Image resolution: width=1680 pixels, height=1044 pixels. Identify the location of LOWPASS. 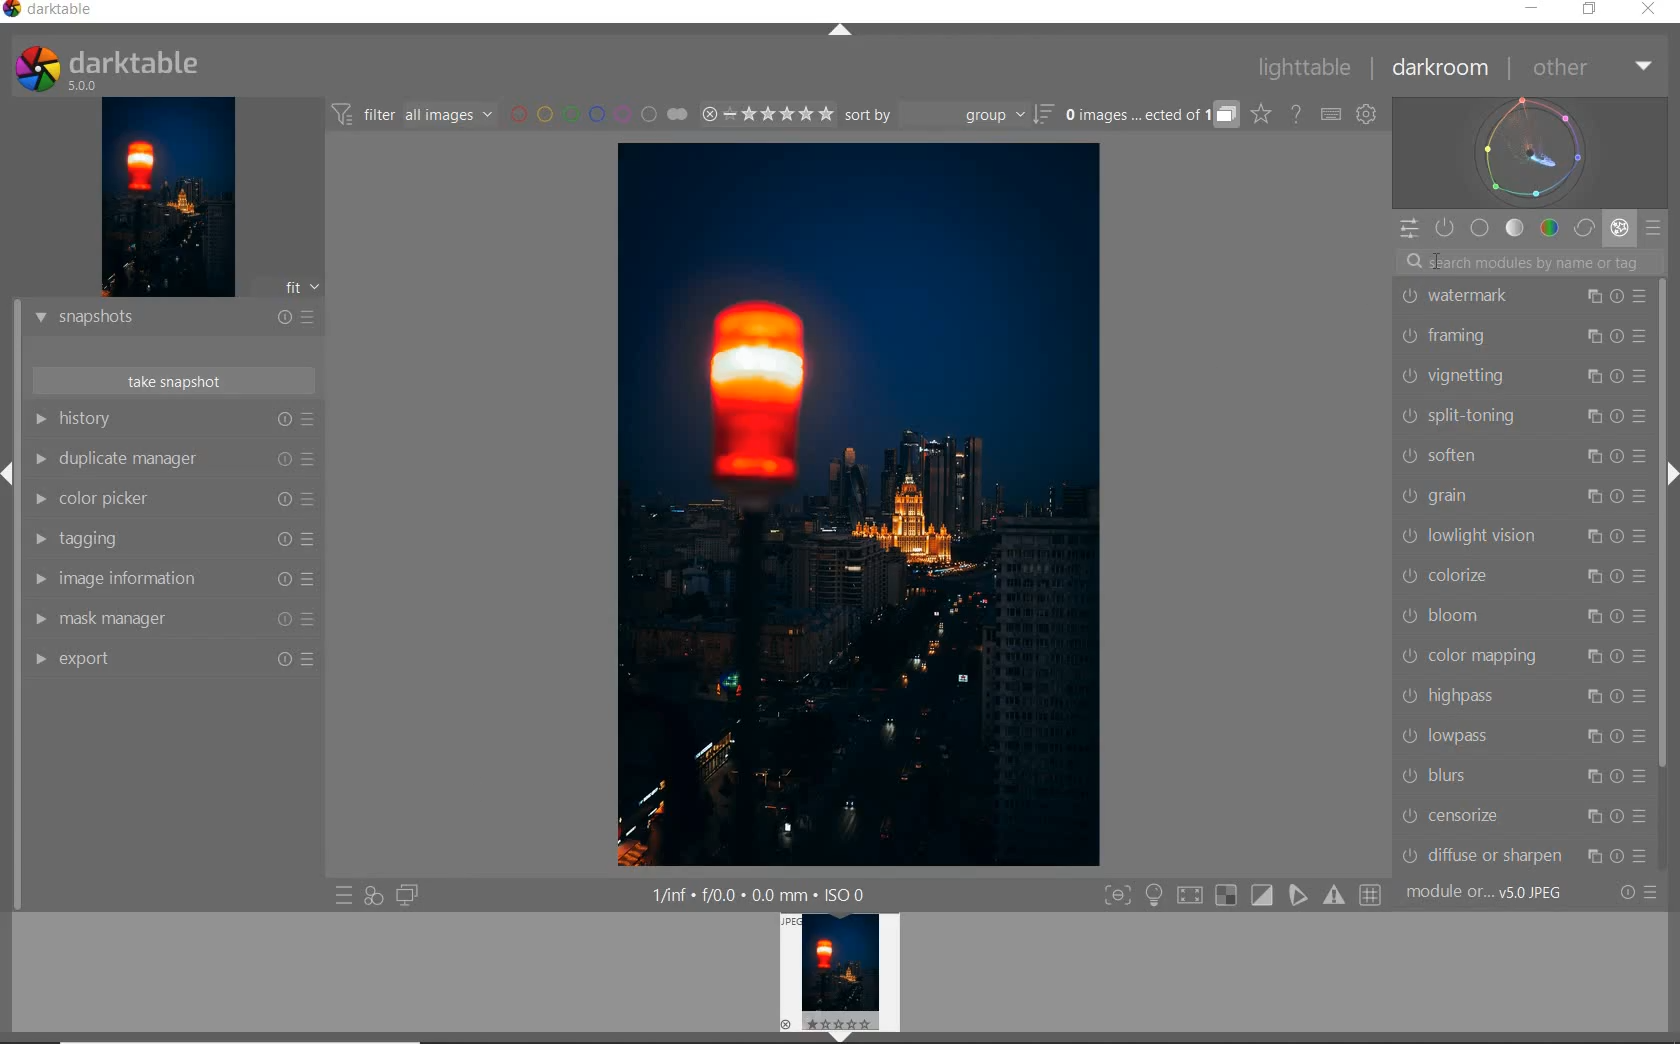
(1471, 735).